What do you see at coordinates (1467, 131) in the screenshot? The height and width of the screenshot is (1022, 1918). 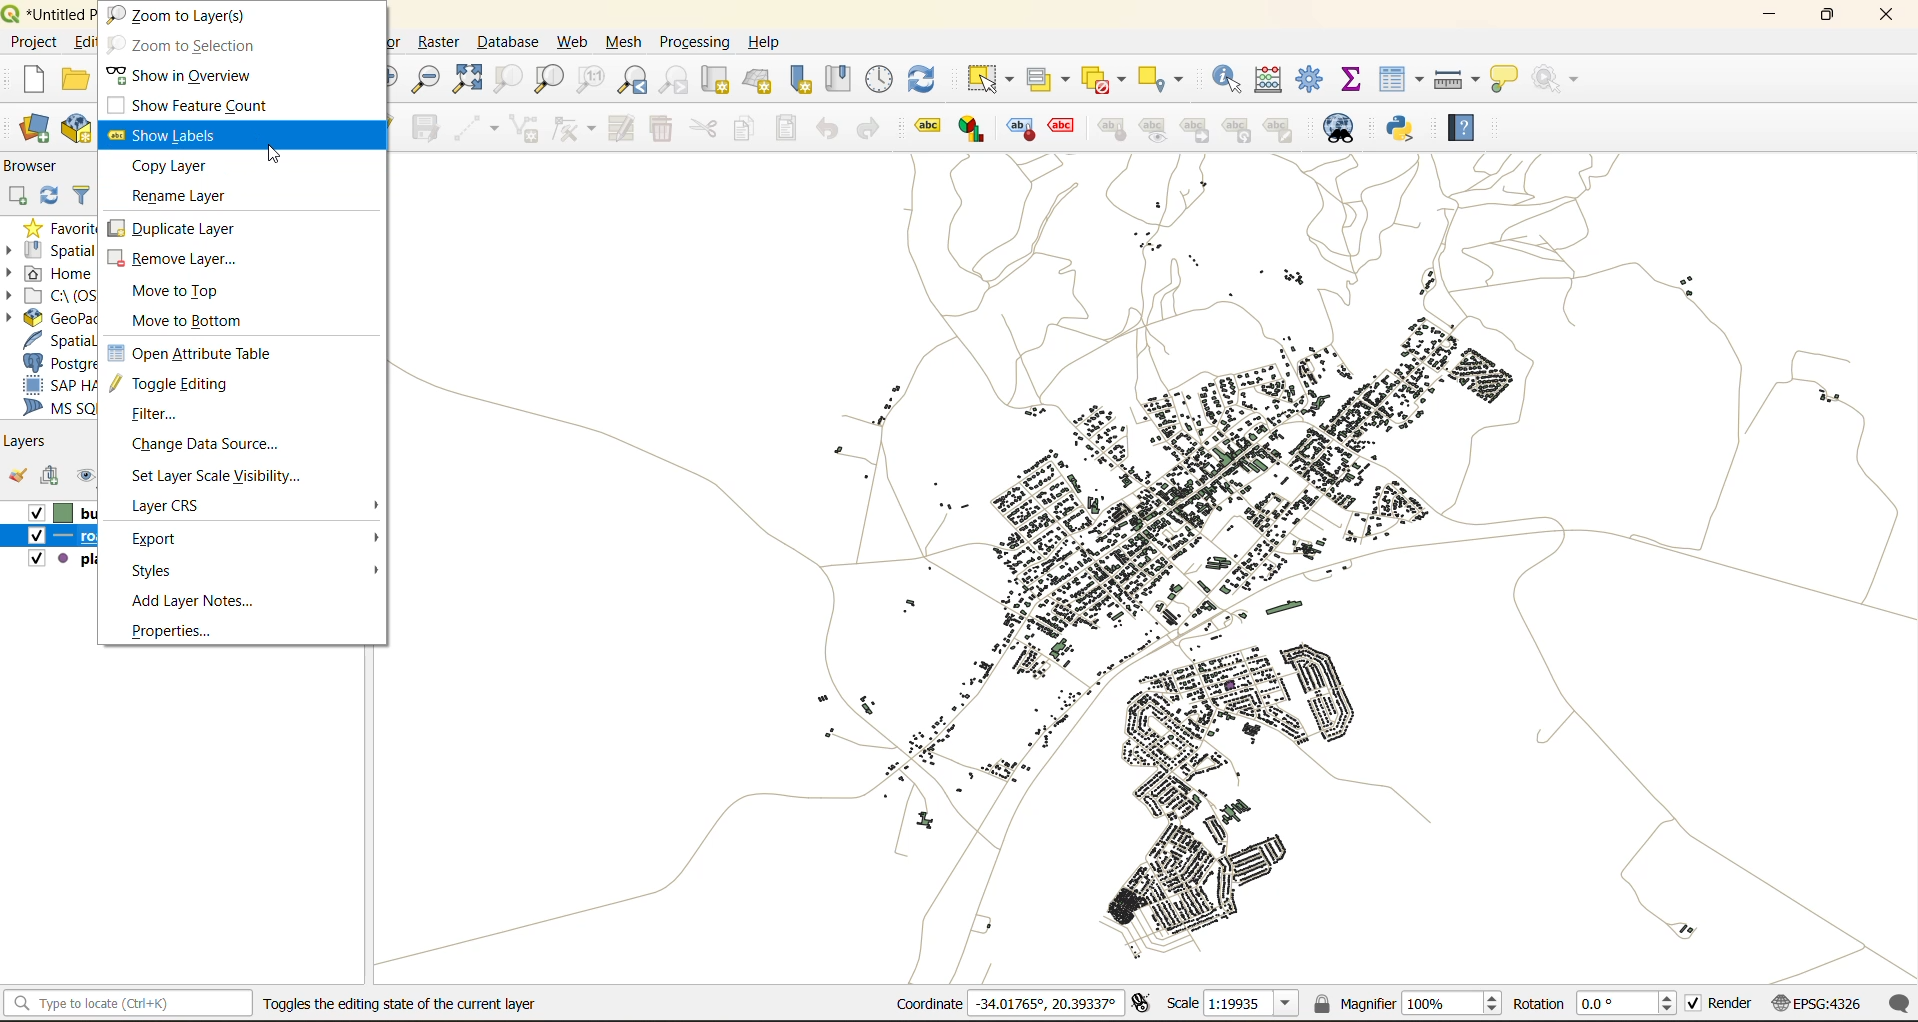 I see `help` at bounding box center [1467, 131].